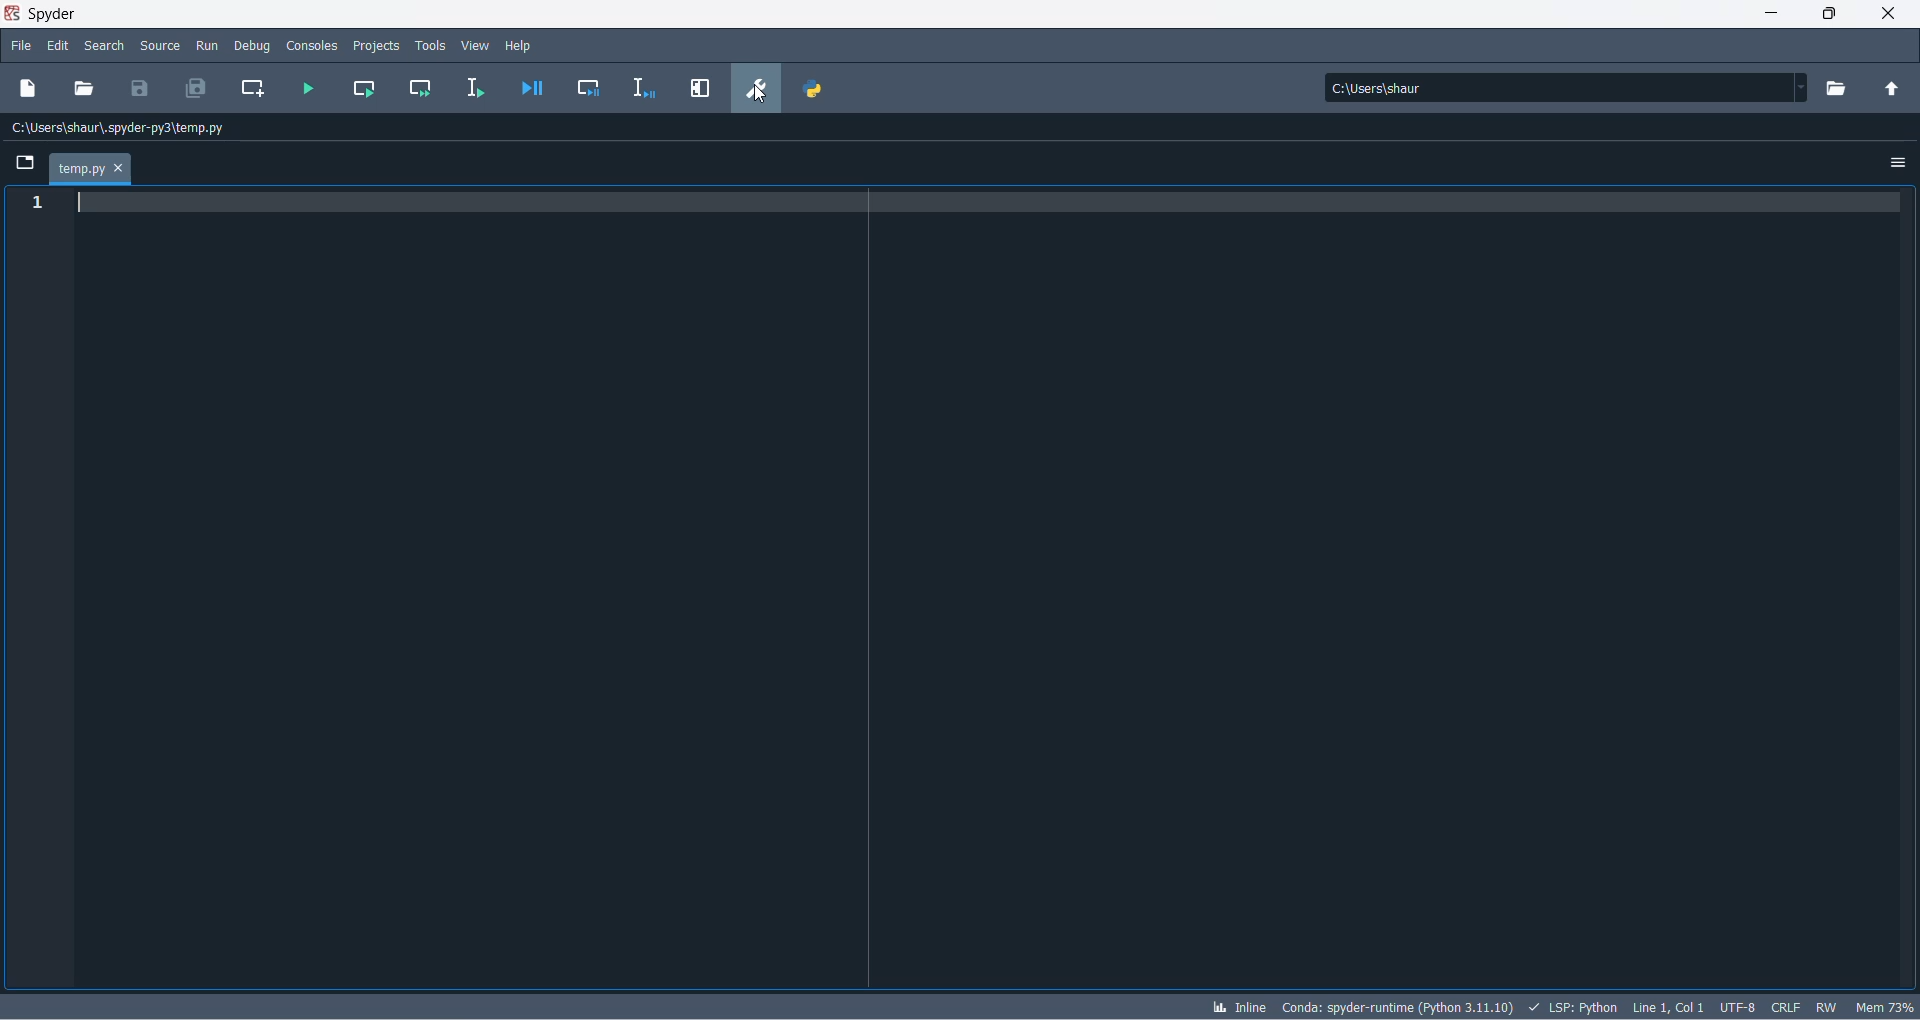 This screenshot has width=1920, height=1020. What do you see at coordinates (430, 45) in the screenshot?
I see `tools` at bounding box center [430, 45].